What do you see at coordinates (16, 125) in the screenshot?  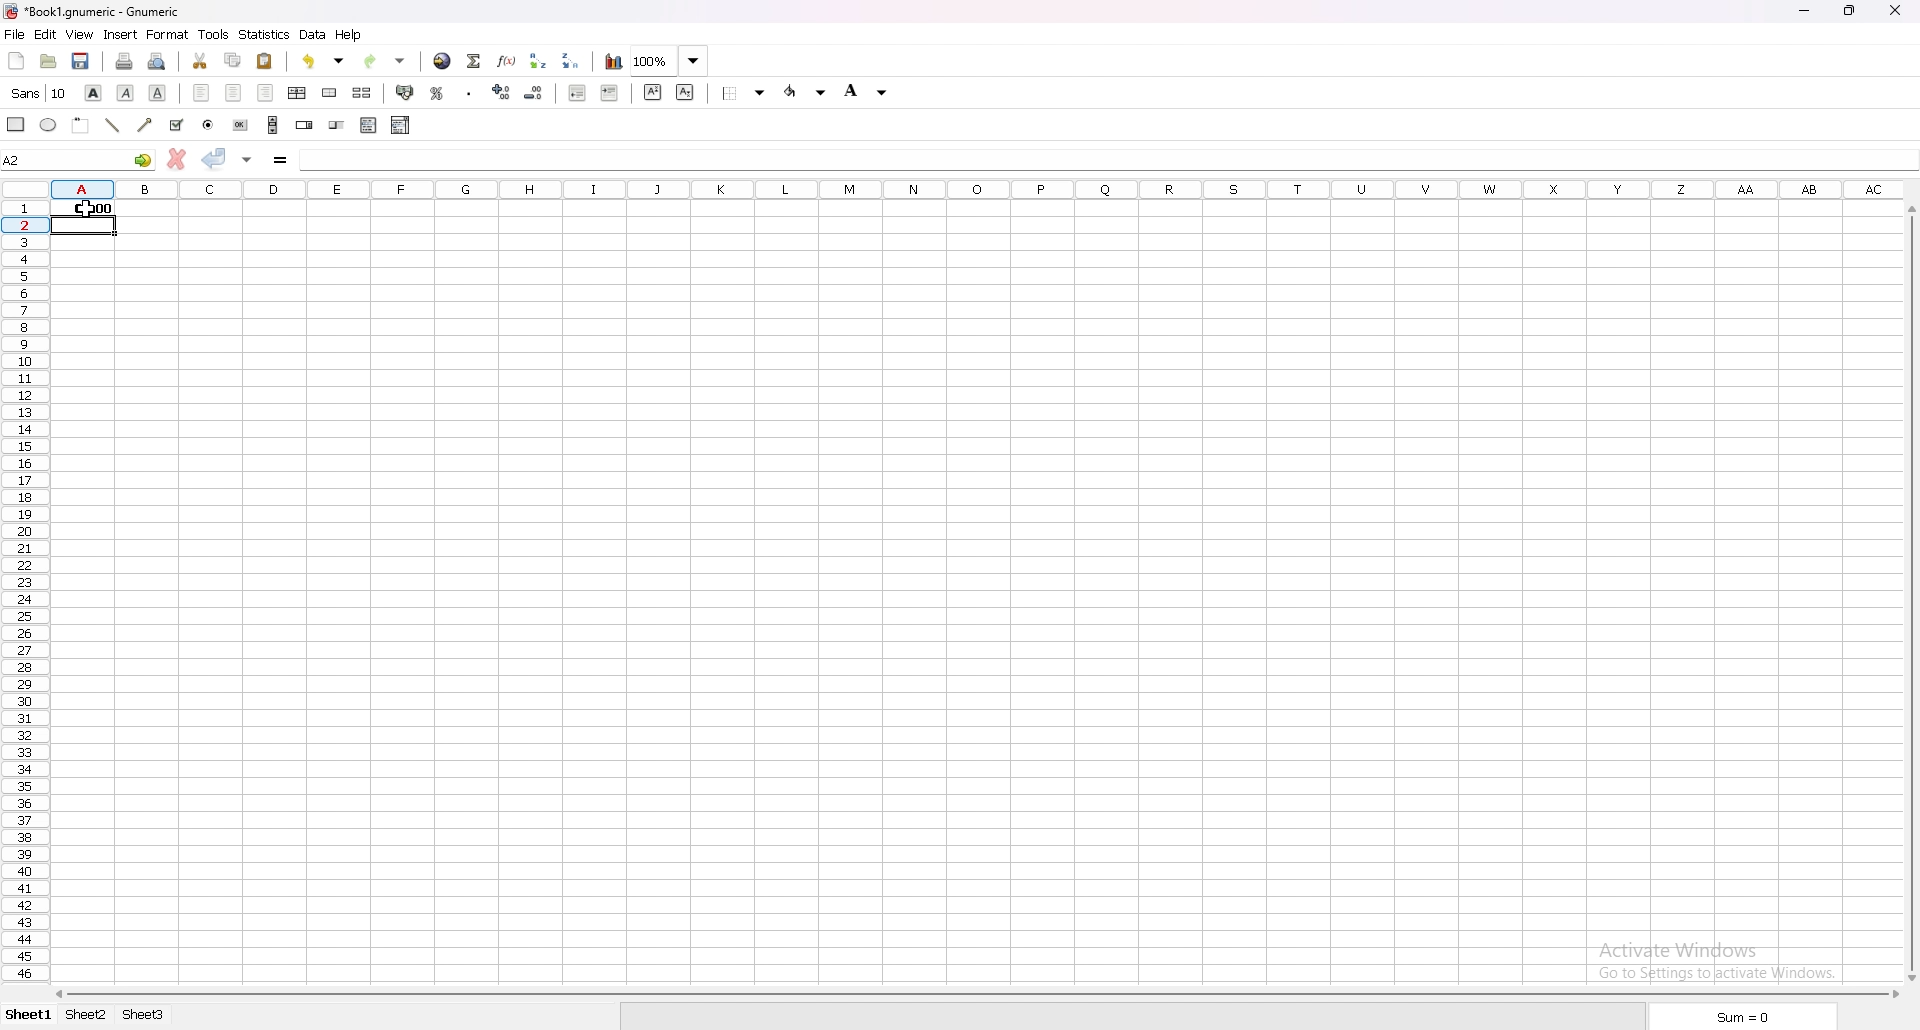 I see `rectangle` at bounding box center [16, 125].